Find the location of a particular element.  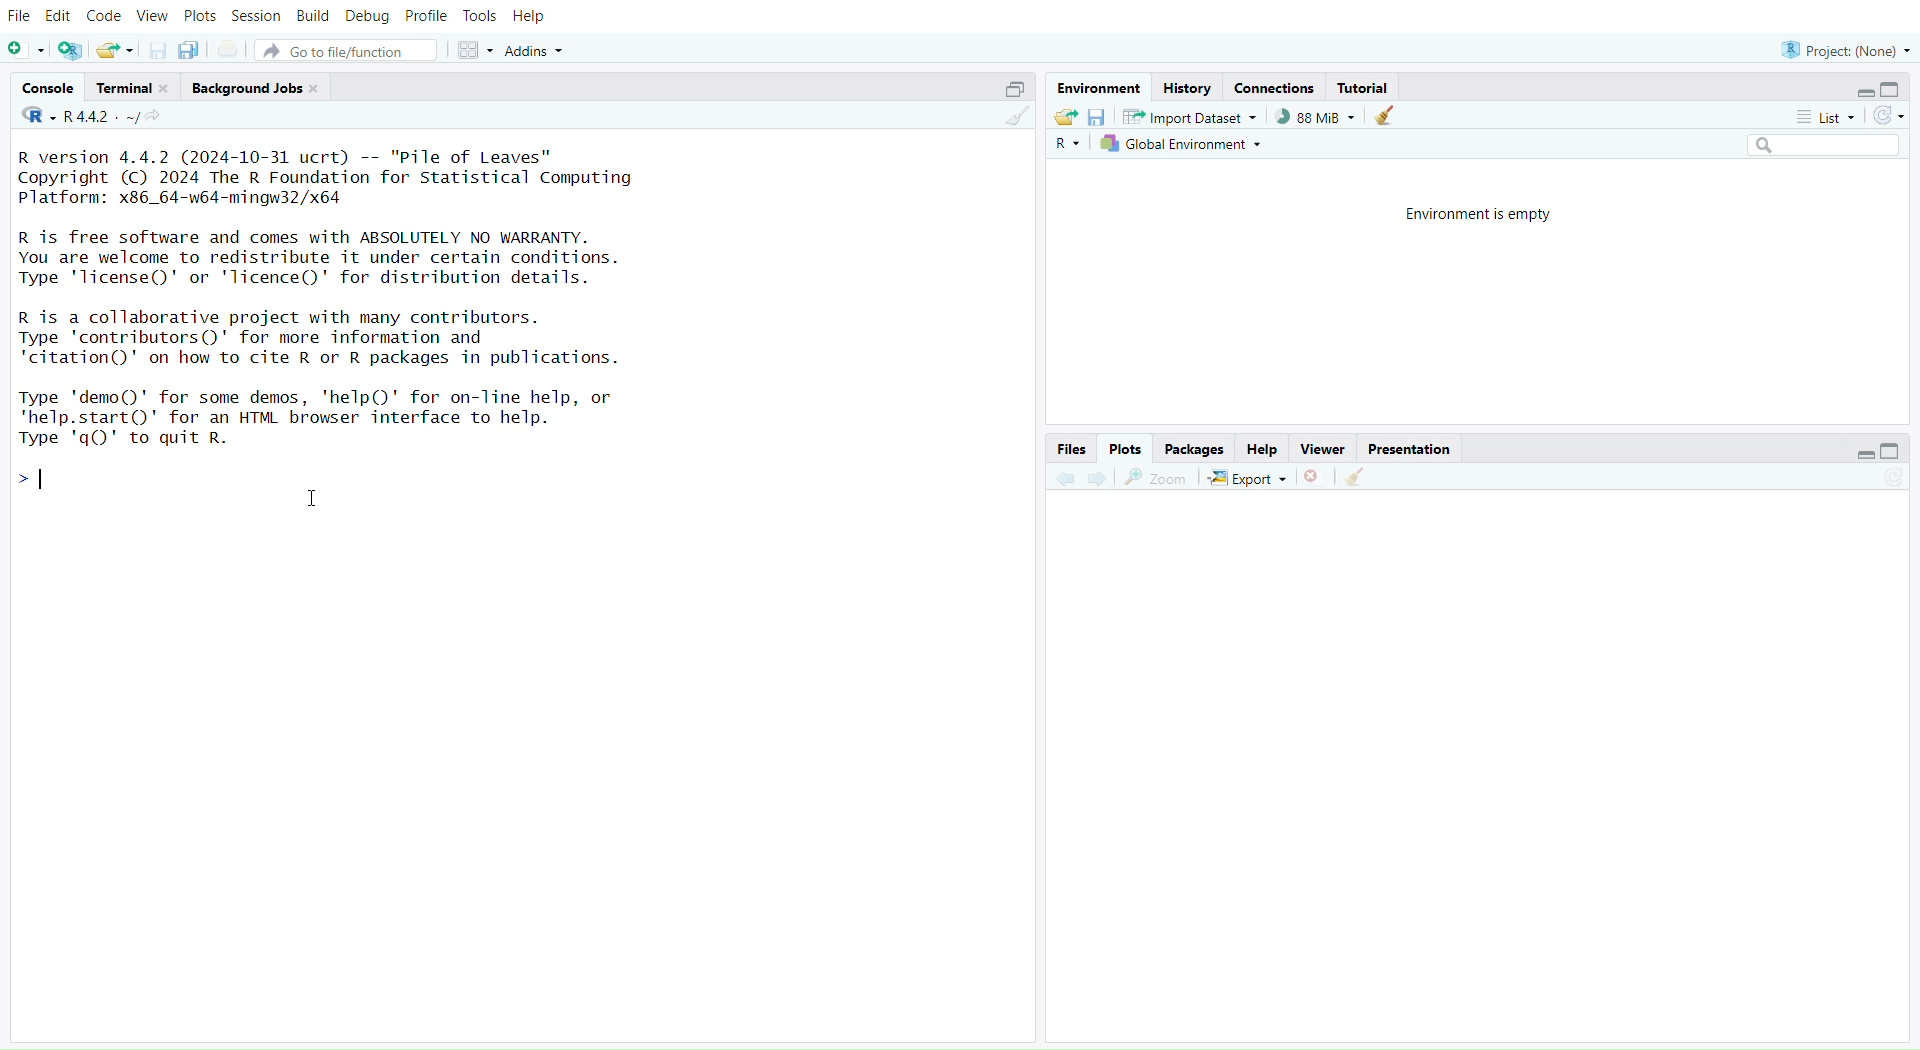

cursor is located at coordinates (311, 500).